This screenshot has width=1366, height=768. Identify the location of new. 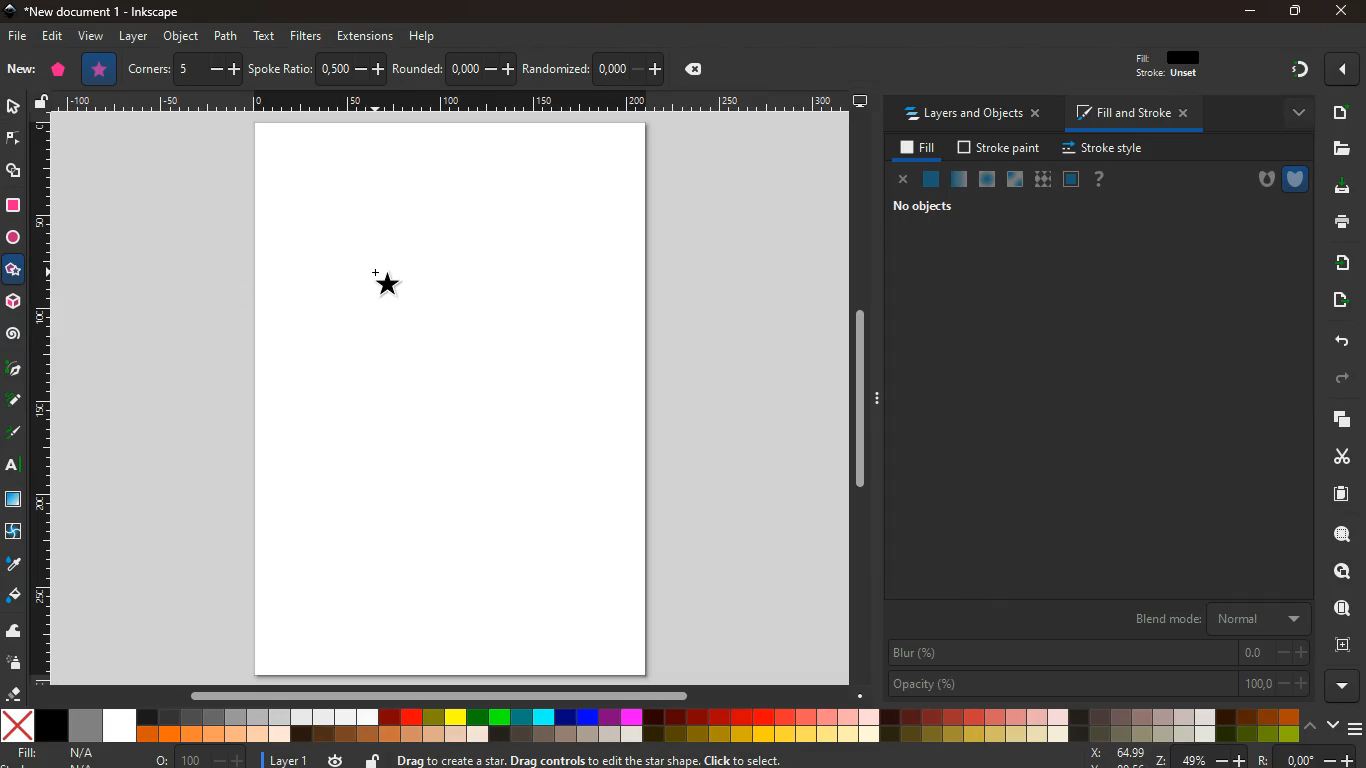
(20, 69).